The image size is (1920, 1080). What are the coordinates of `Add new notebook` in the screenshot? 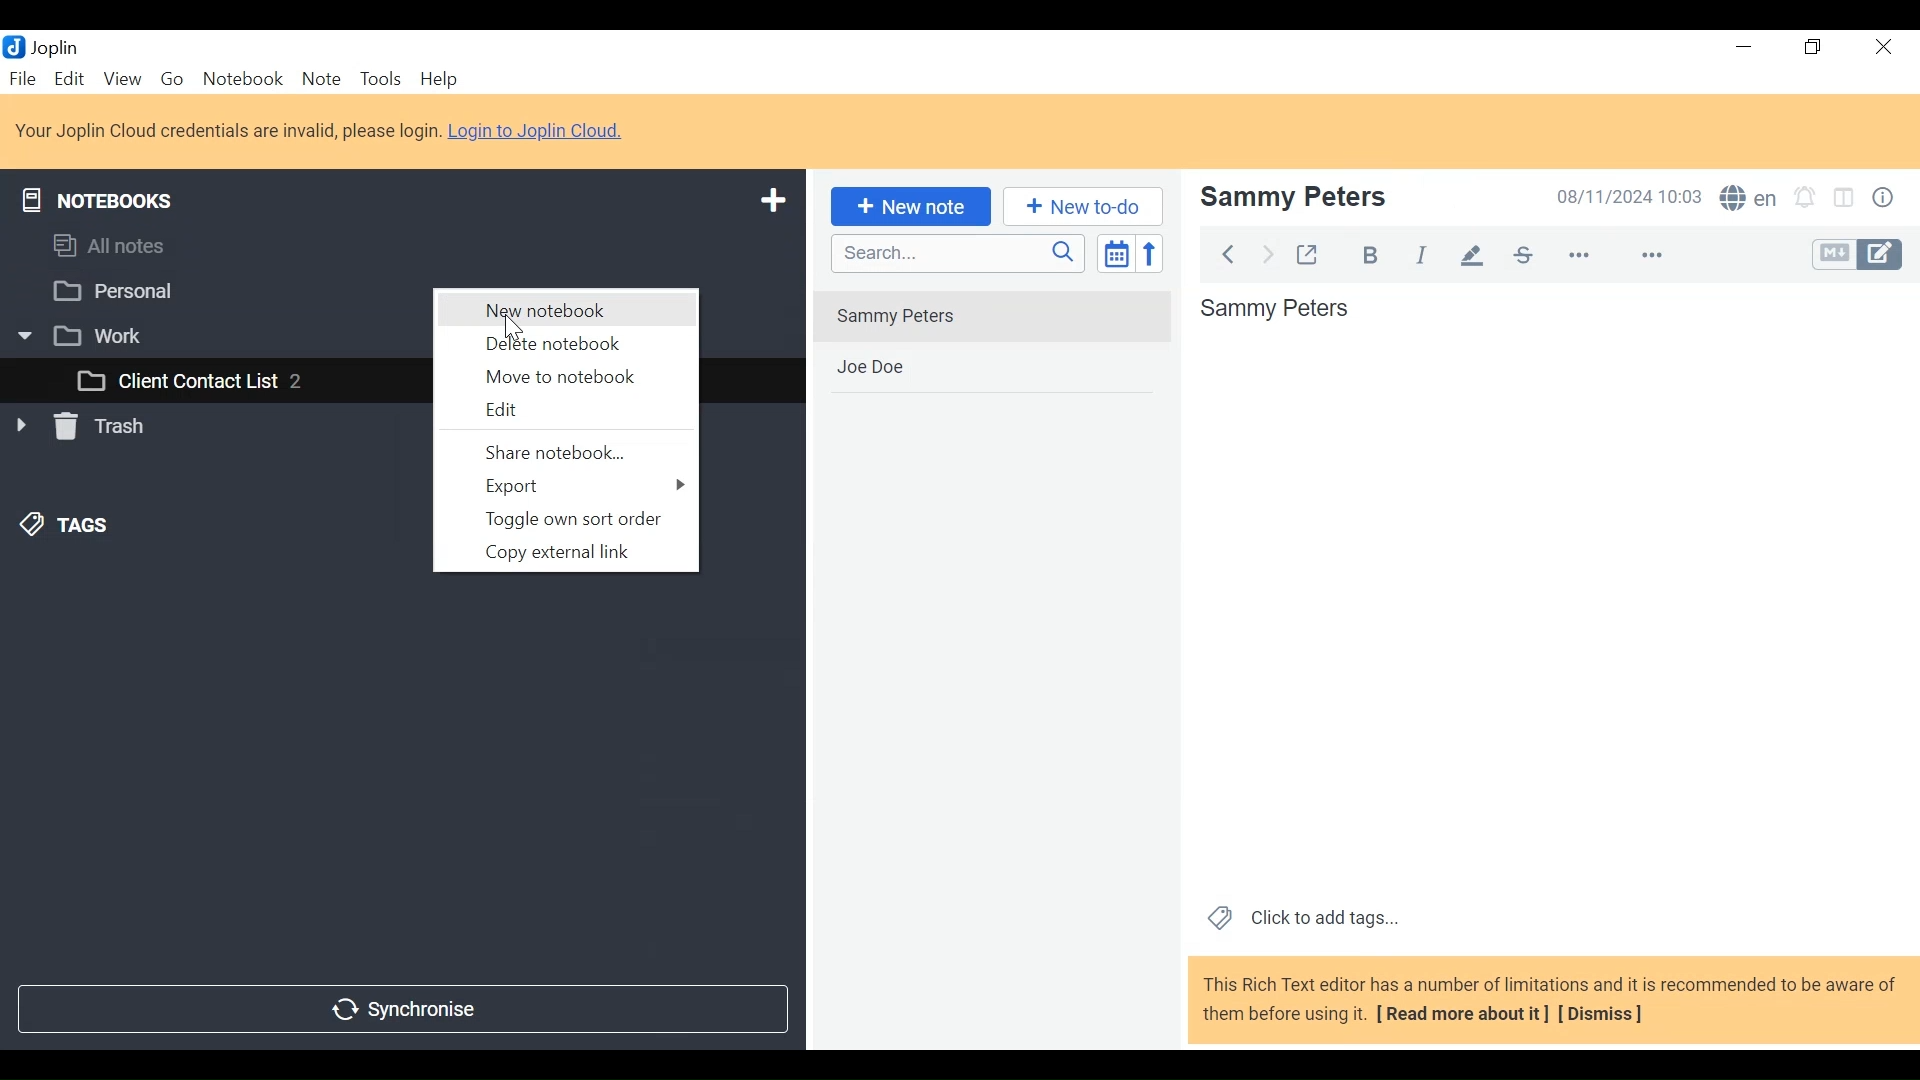 It's located at (773, 203).